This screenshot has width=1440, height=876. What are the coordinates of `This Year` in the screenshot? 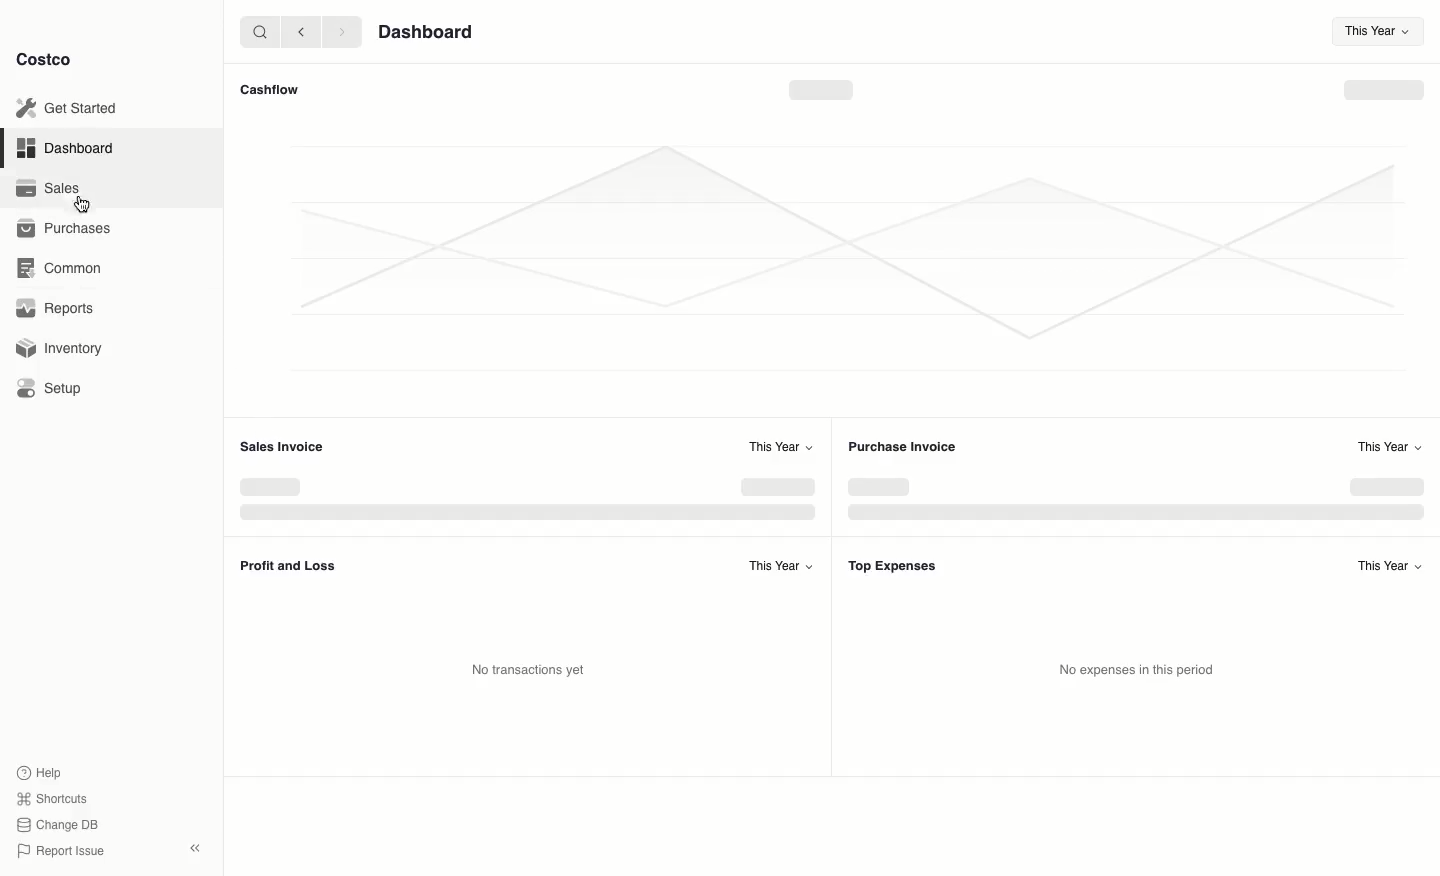 It's located at (1391, 447).